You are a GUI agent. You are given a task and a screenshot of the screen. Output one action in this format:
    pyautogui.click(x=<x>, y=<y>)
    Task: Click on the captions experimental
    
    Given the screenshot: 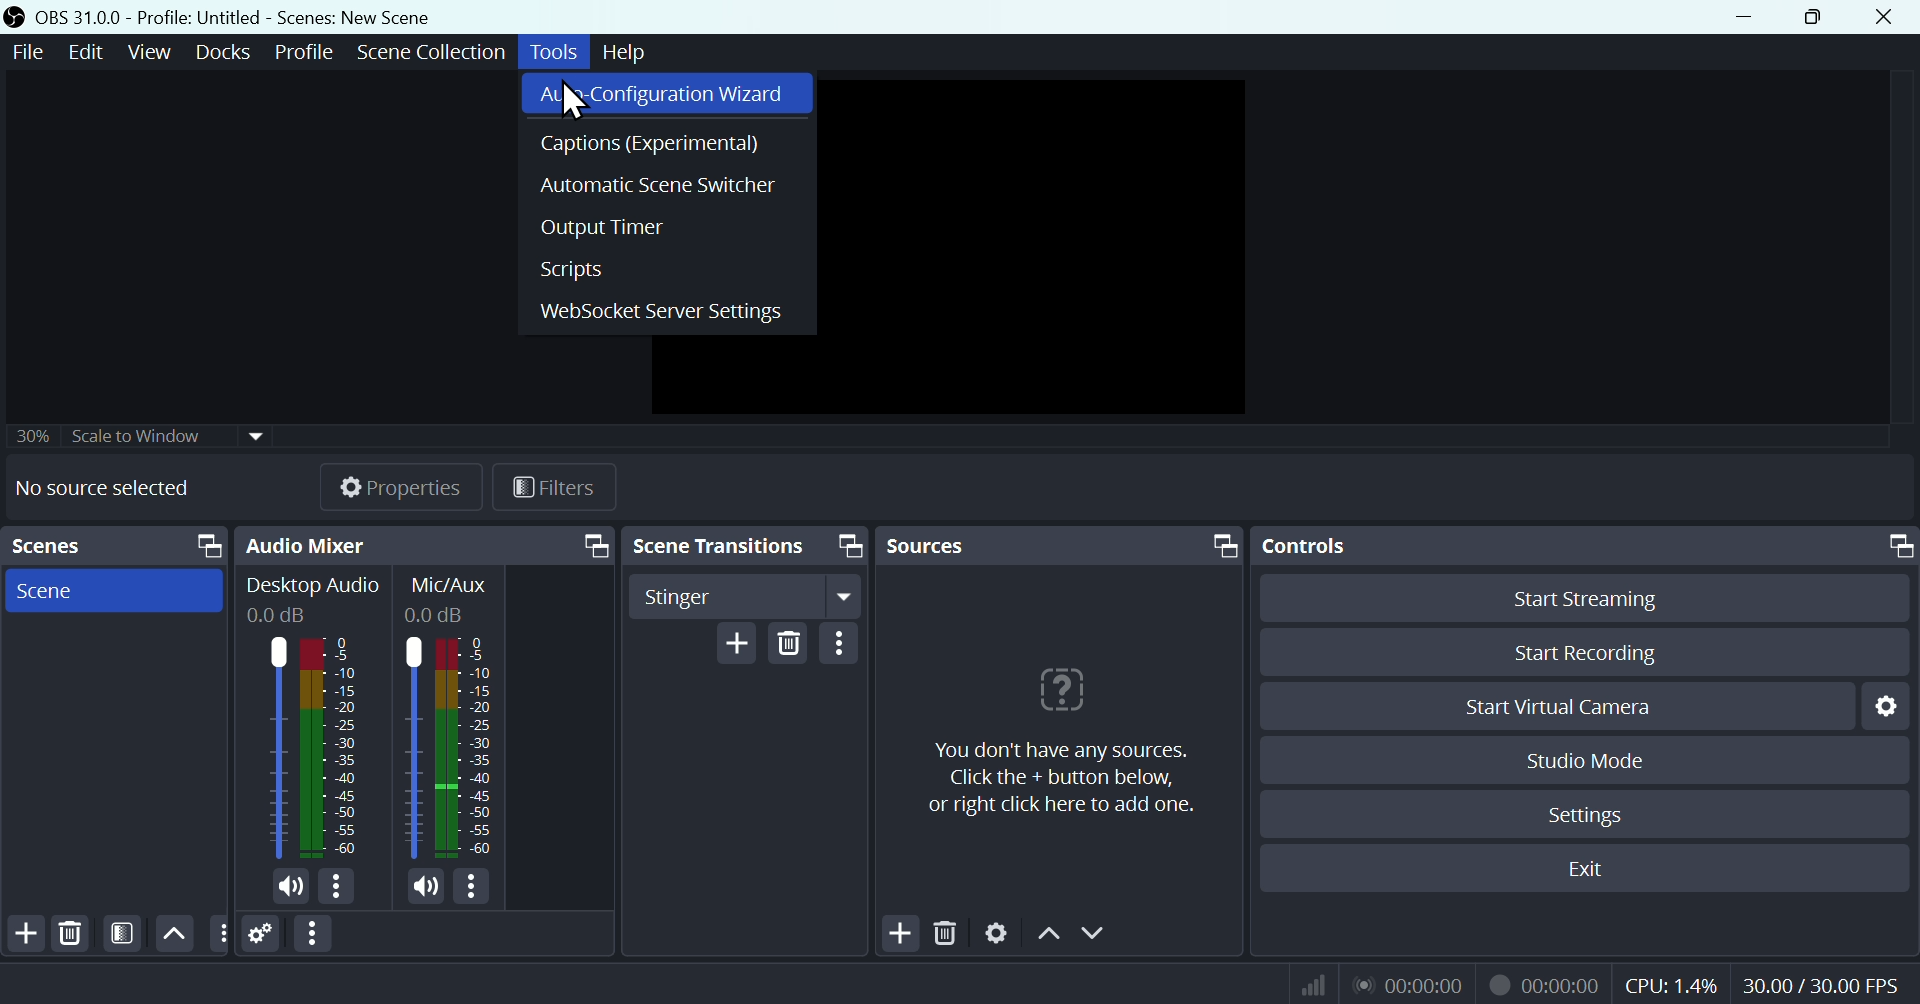 What is the action you would take?
    pyautogui.click(x=667, y=141)
    